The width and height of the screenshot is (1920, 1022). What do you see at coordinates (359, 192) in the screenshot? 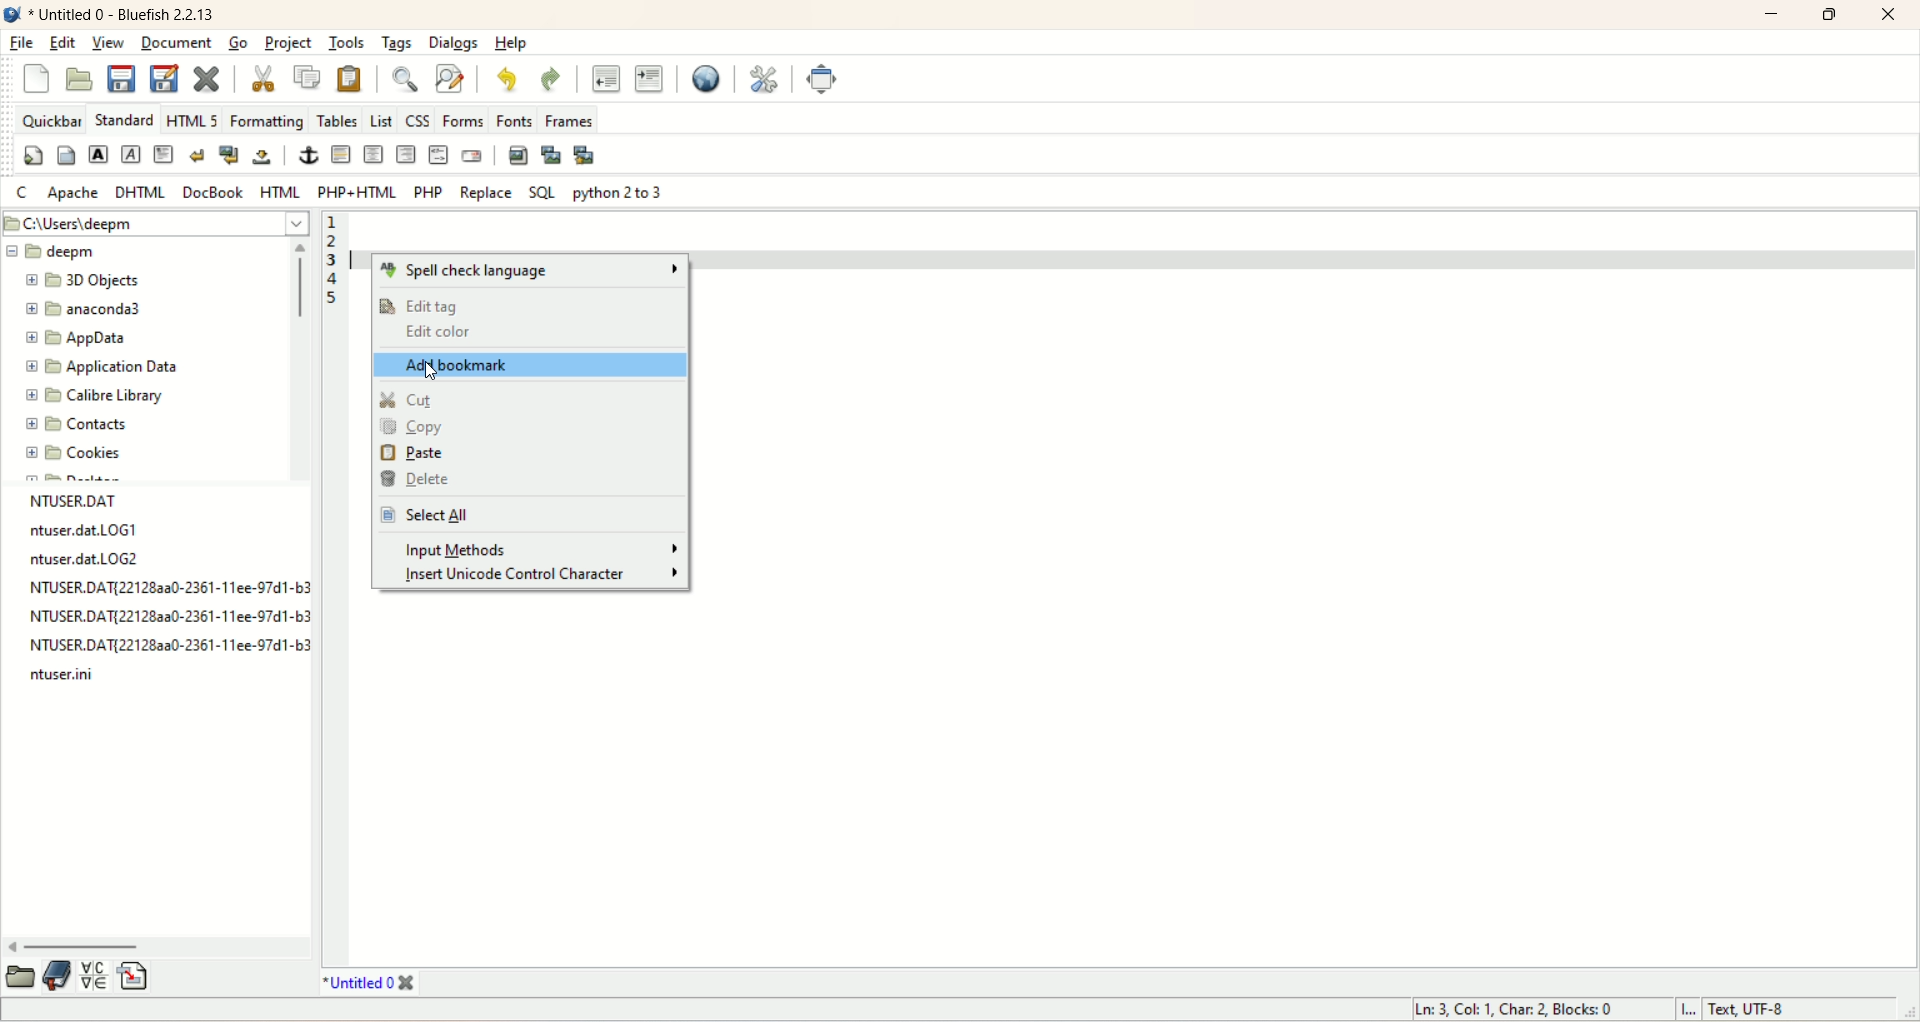
I see `PHP+HTML` at bounding box center [359, 192].